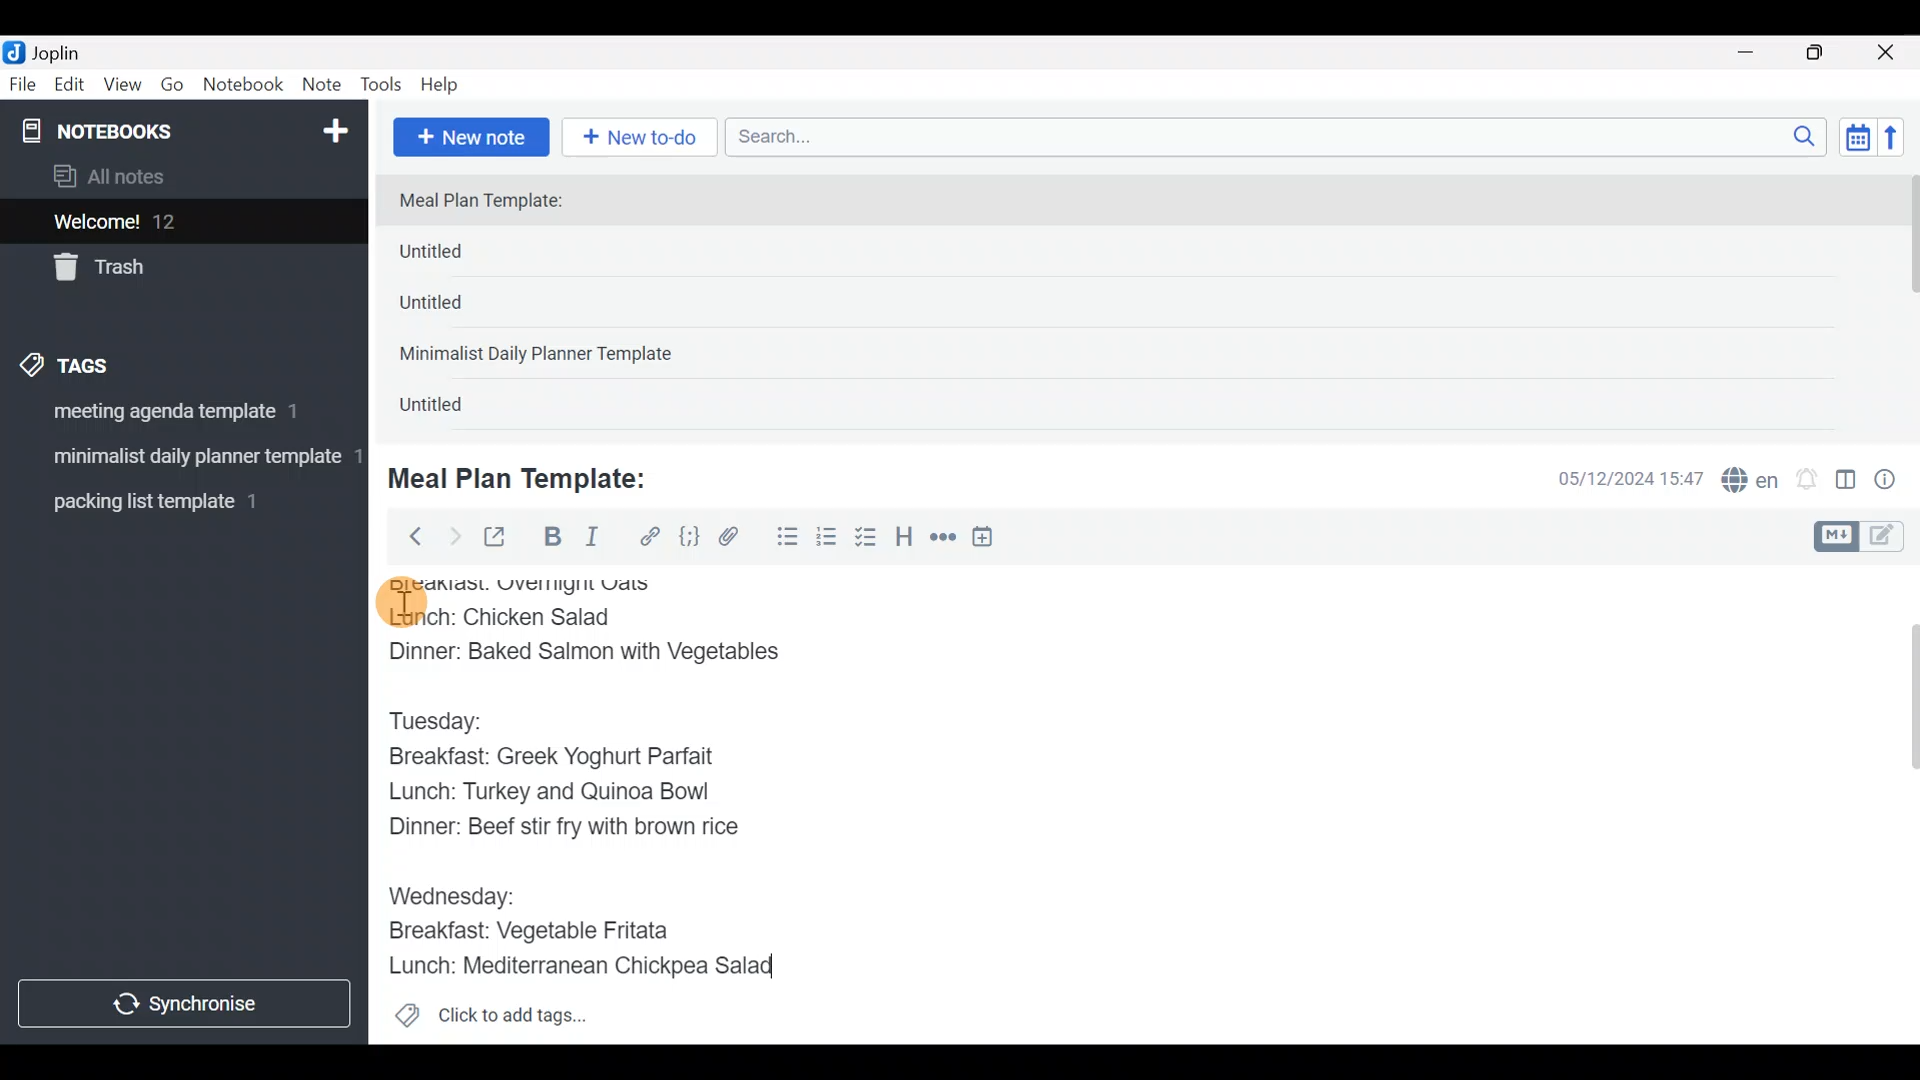  I want to click on Horizontal rule, so click(943, 539).